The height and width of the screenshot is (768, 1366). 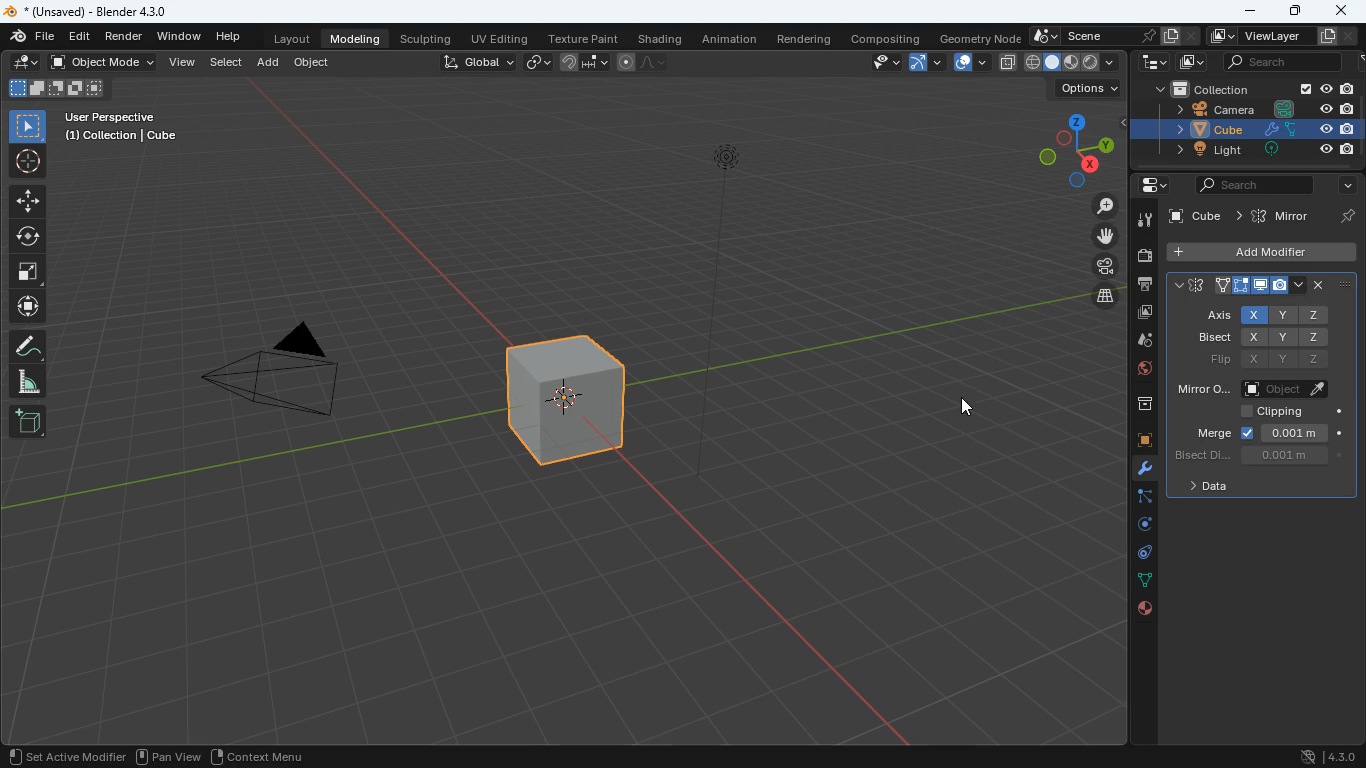 What do you see at coordinates (1070, 149) in the screenshot?
I see `dimensions` at bounding box center [1070, 149].